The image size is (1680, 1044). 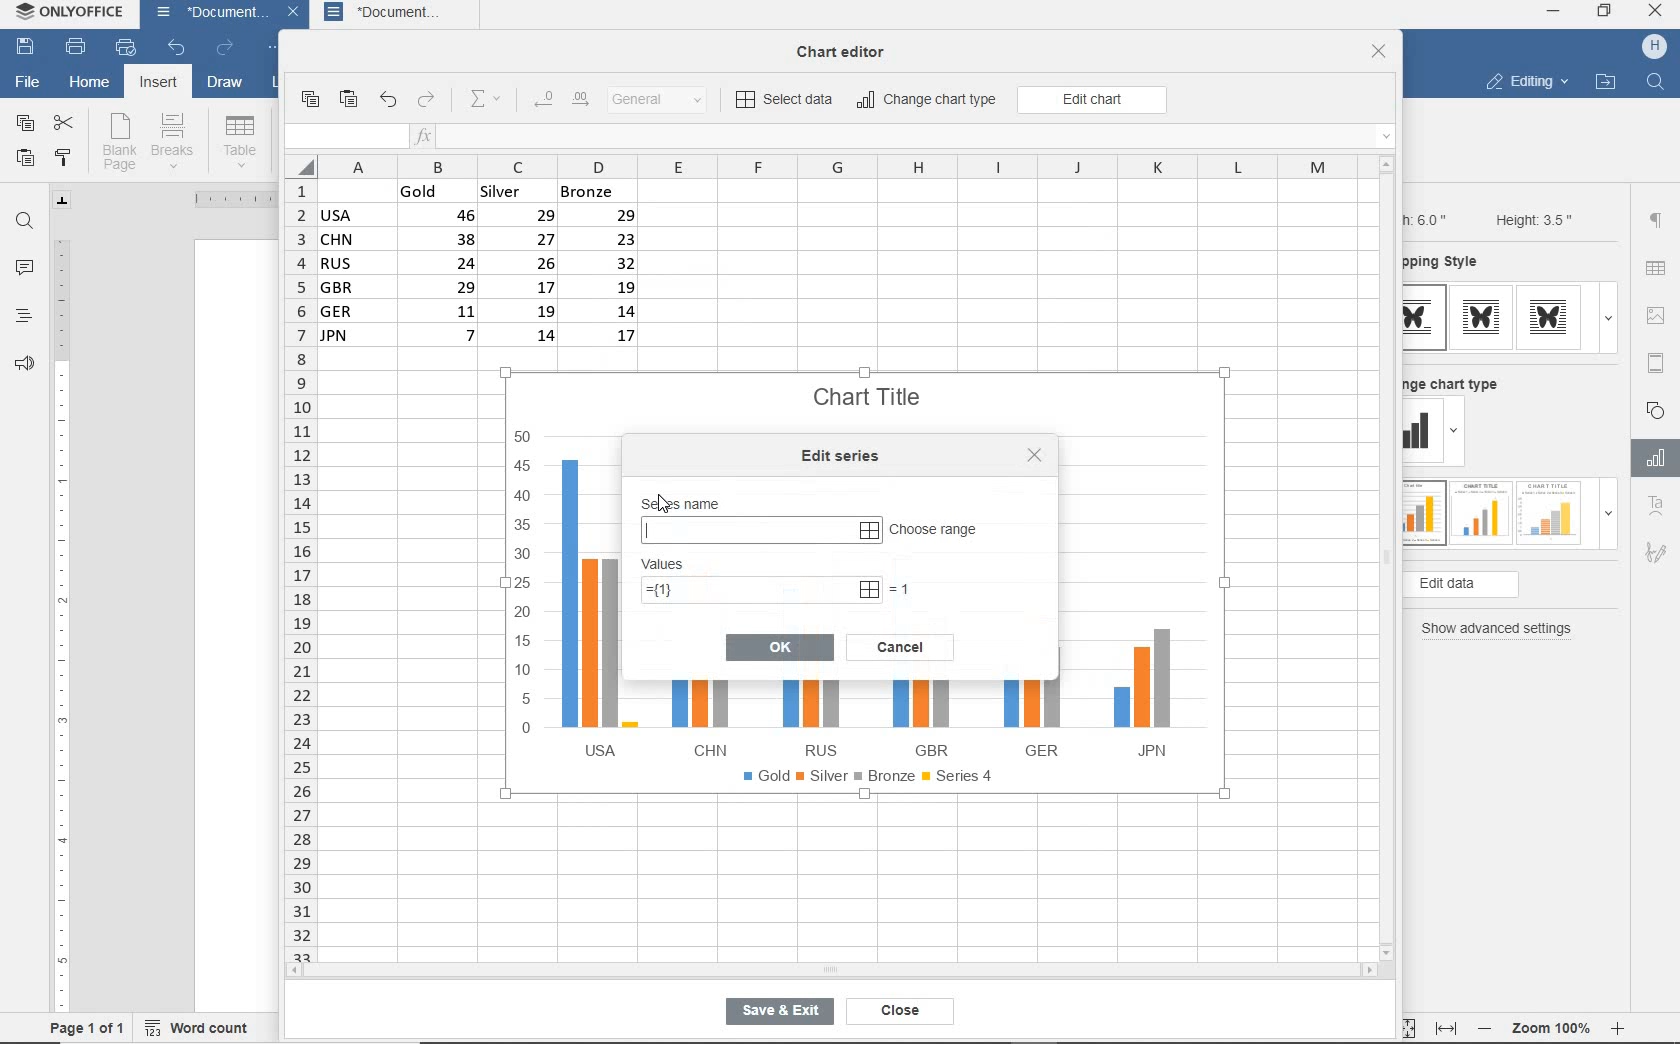 What do you see at coordinates (1654, 507) in the screenshot?
I see `Text Art Settings` at bounding box center [1654, 507].